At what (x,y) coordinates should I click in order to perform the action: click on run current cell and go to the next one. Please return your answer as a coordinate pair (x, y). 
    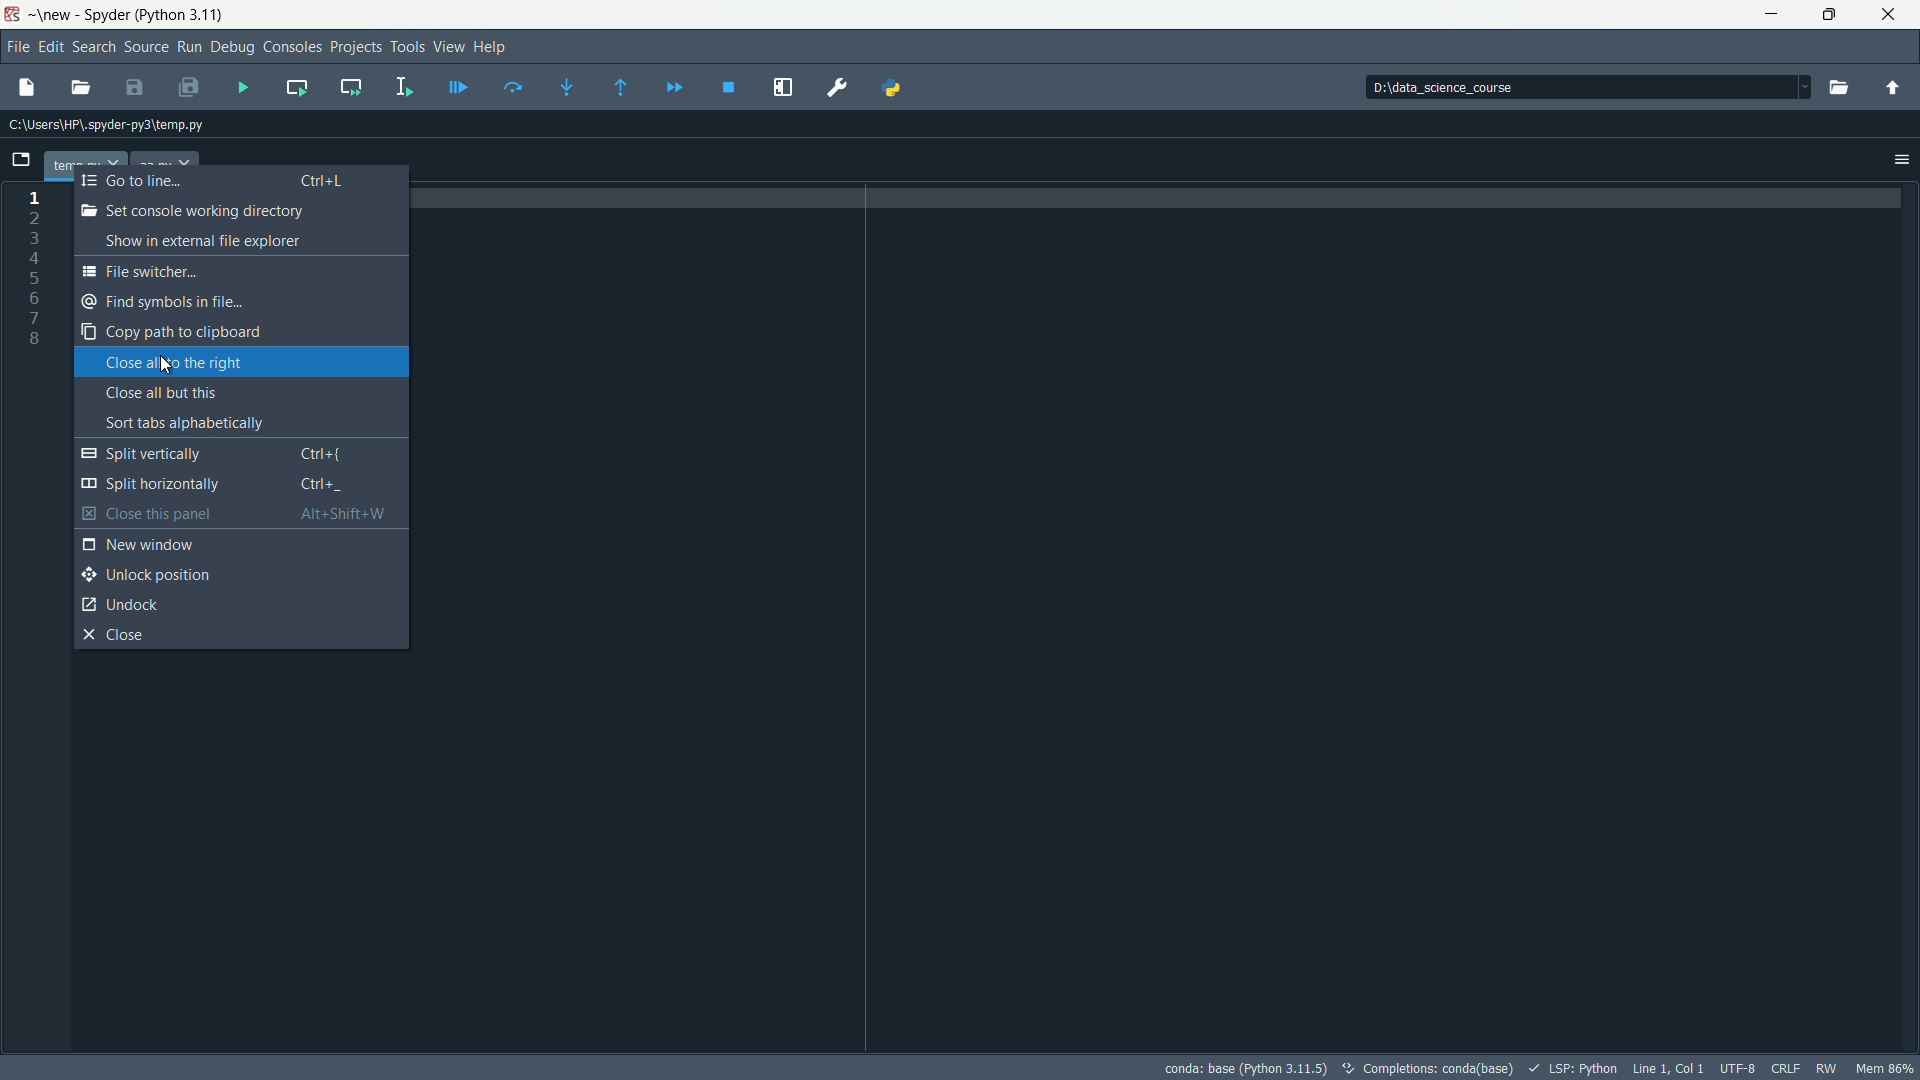
    Looking at the image, I should click on (352, 88).